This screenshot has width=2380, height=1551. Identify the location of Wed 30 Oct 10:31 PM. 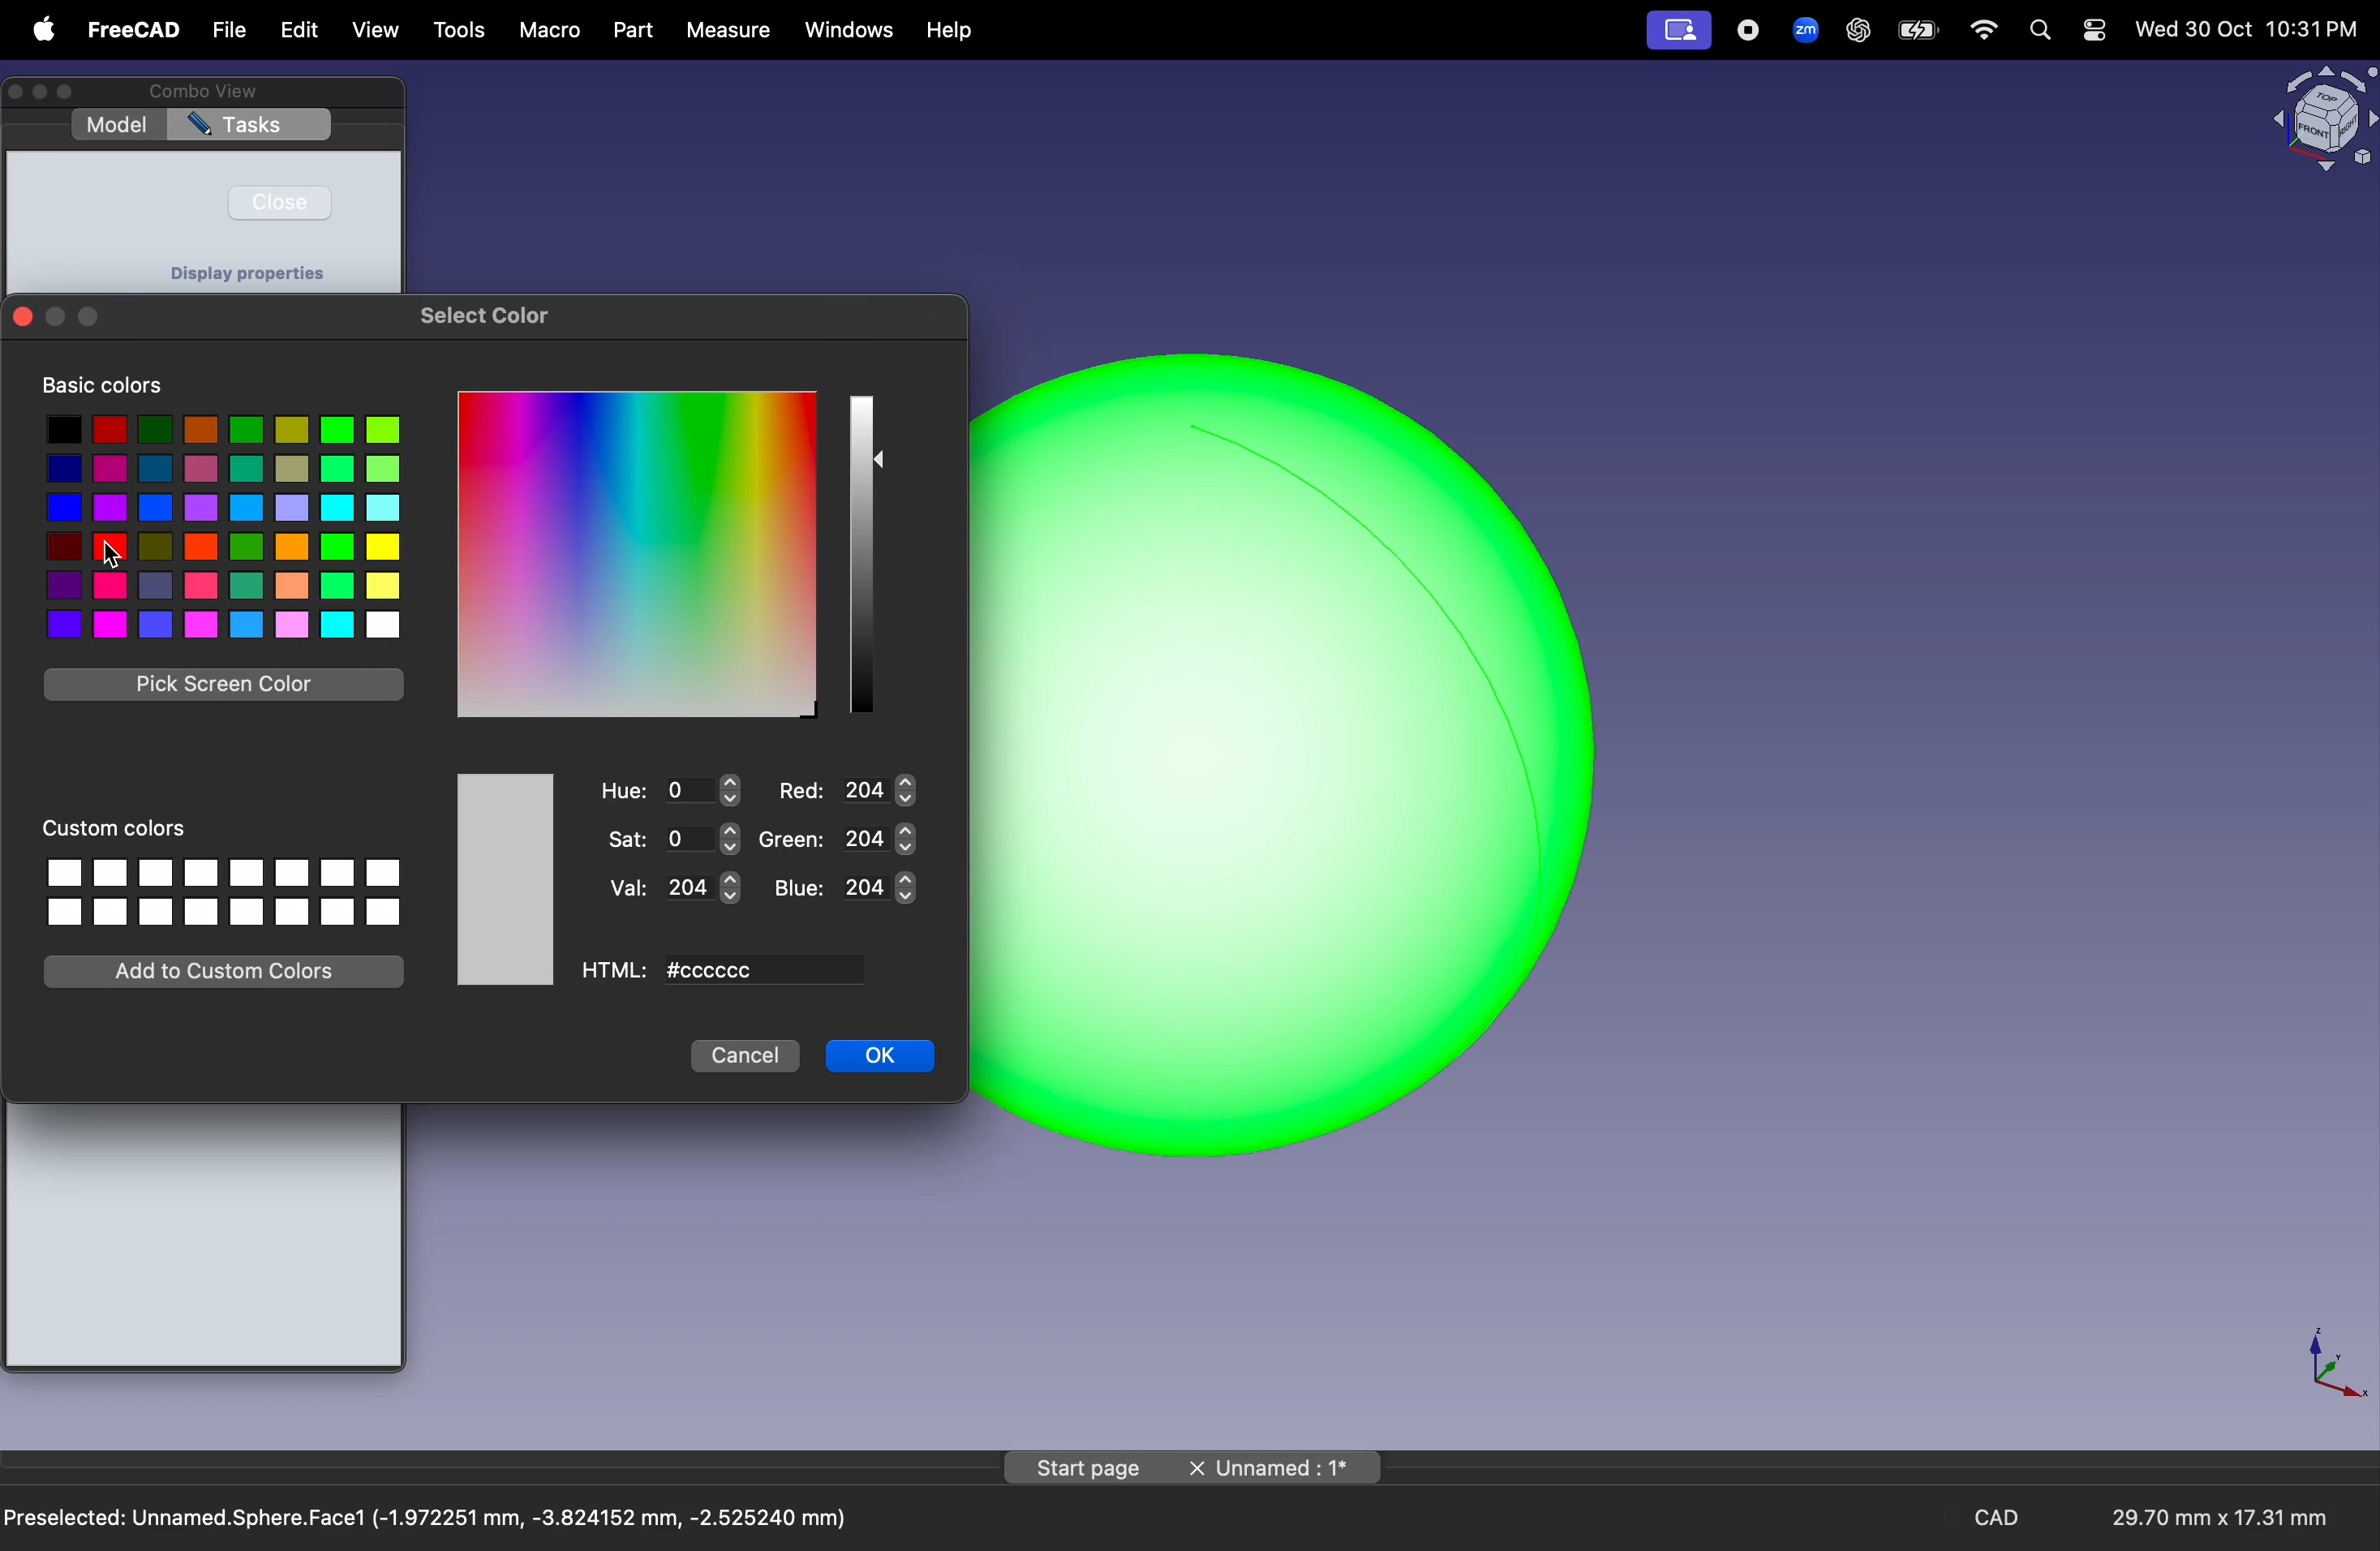
(2244, 30).